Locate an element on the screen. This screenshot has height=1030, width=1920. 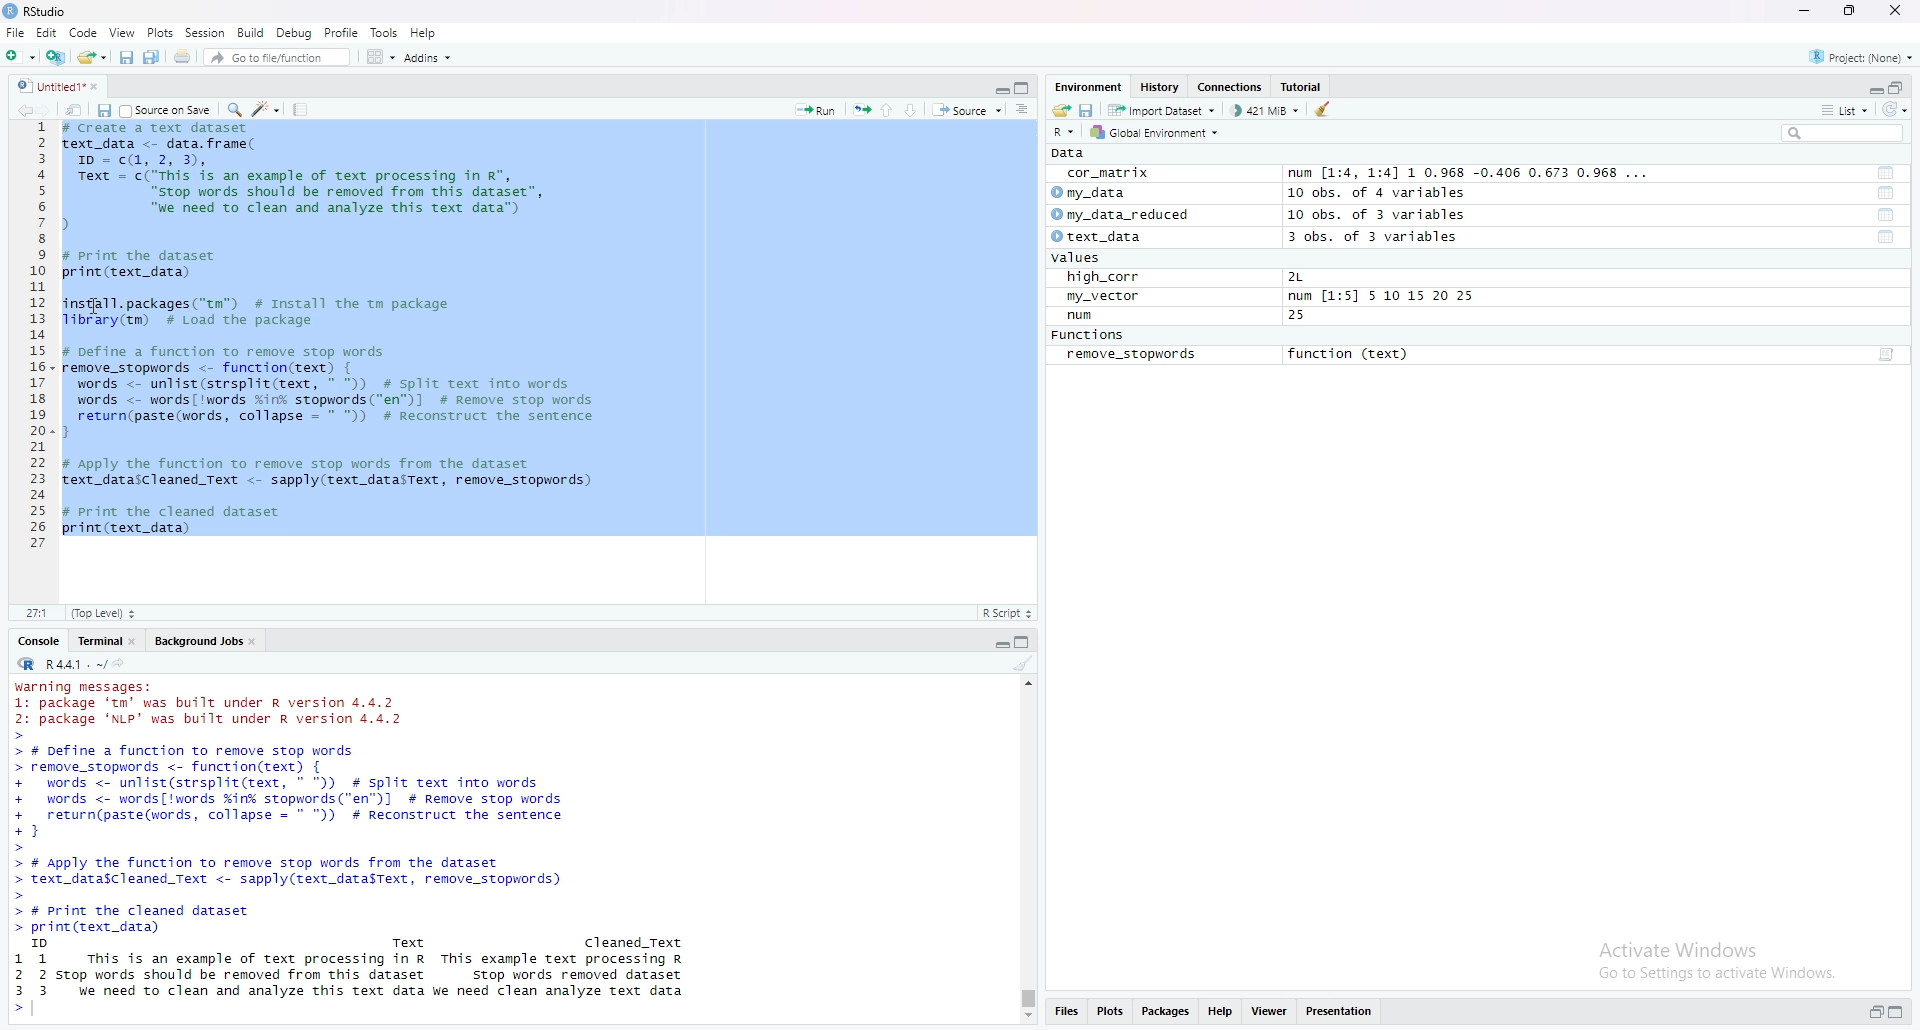
10 obs. of 3 variables is located at coordinates (1382, 213).